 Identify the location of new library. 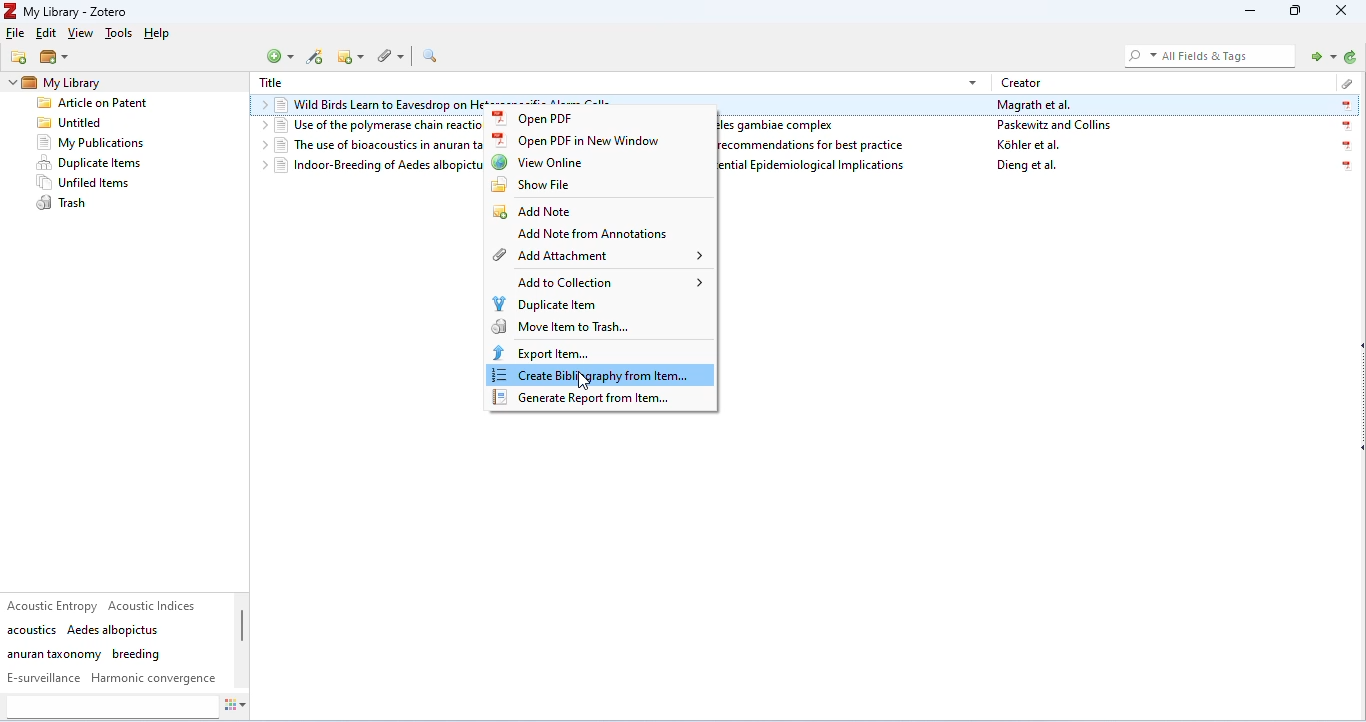
(55, 58).